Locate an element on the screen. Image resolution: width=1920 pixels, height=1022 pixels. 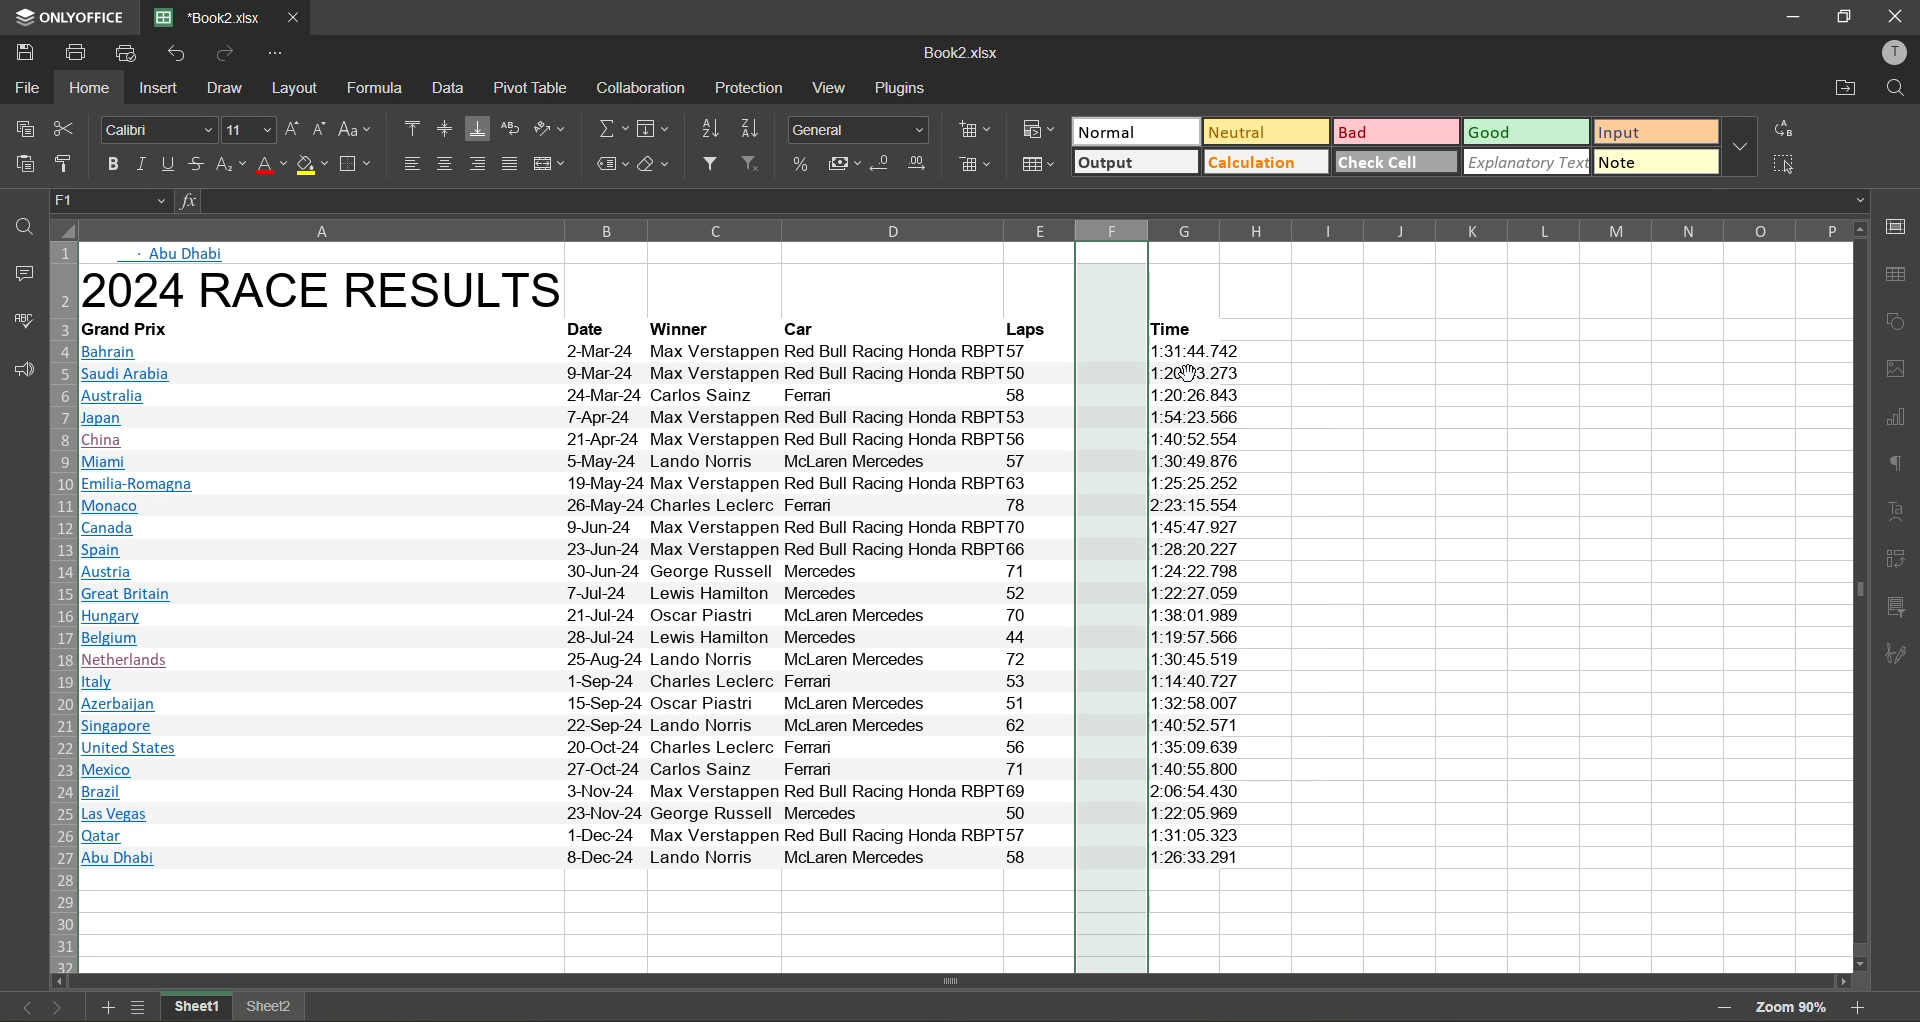
save is located at coordinates (23, 53).